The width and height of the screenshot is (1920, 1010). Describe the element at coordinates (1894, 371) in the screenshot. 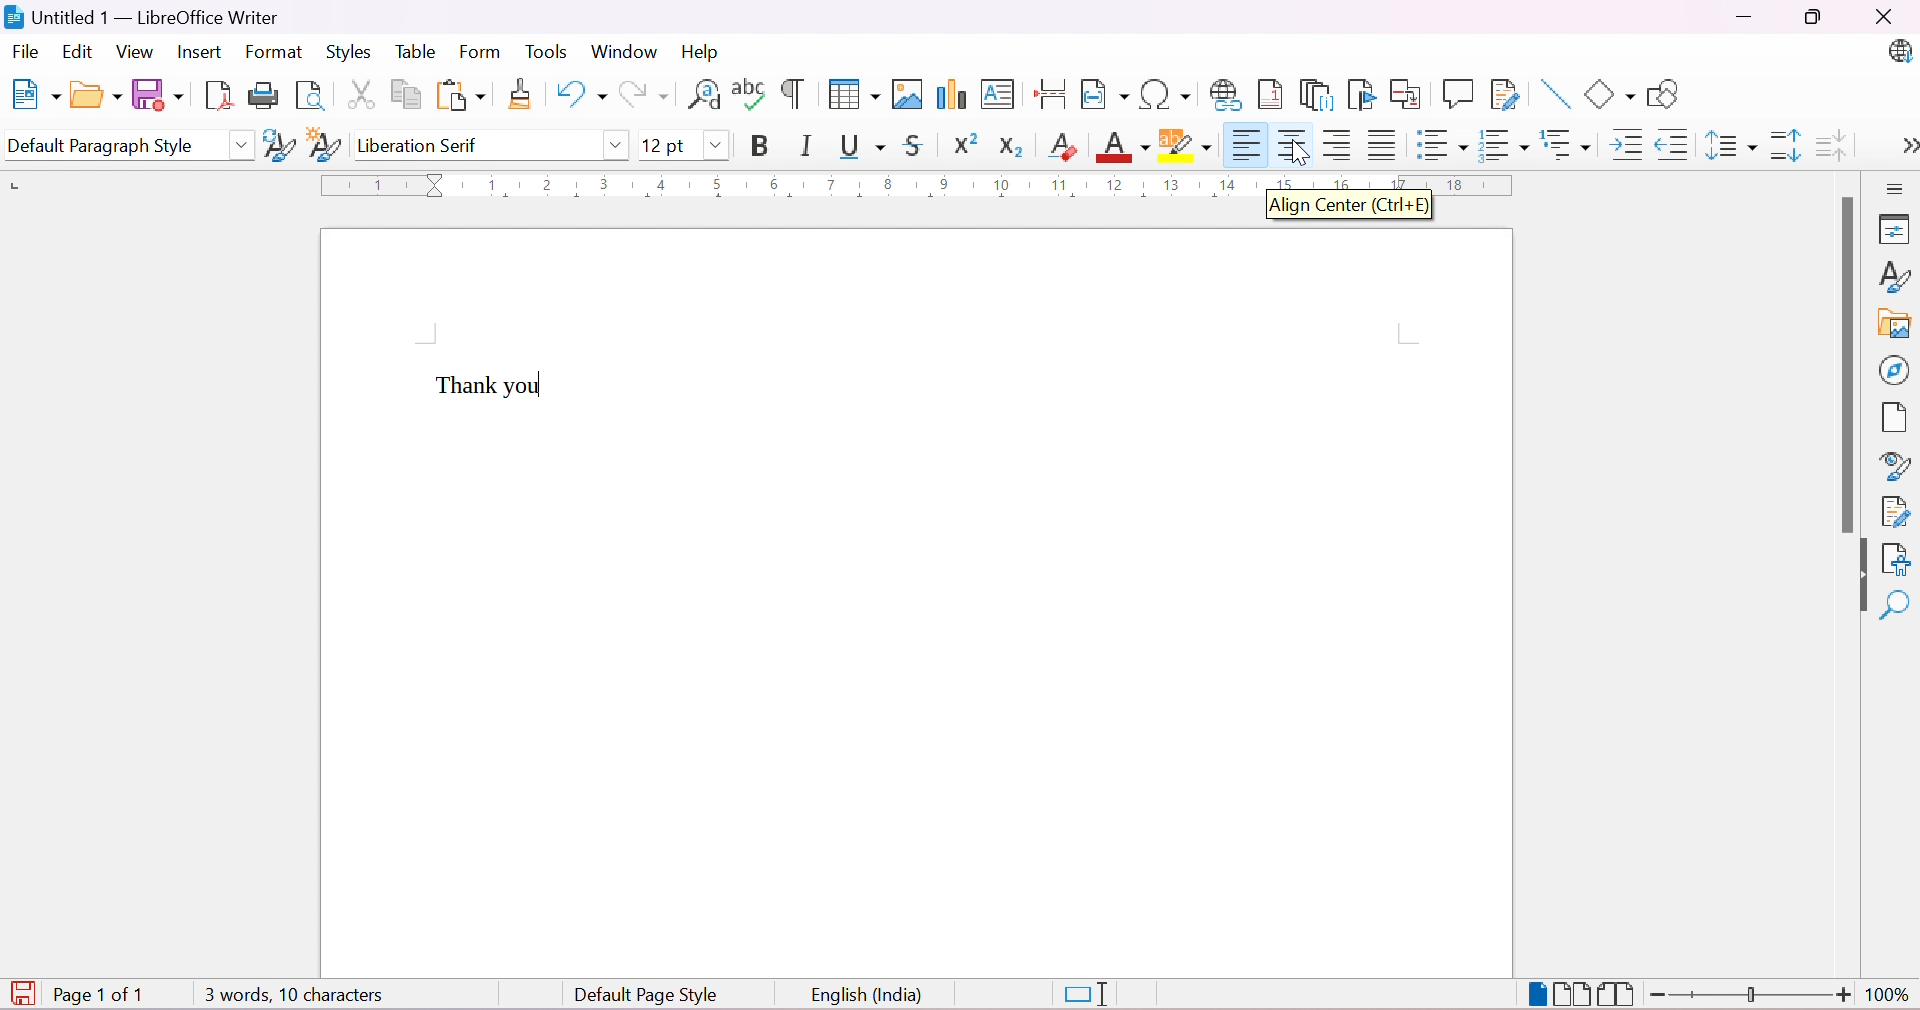

I see `Navigator` at that location.